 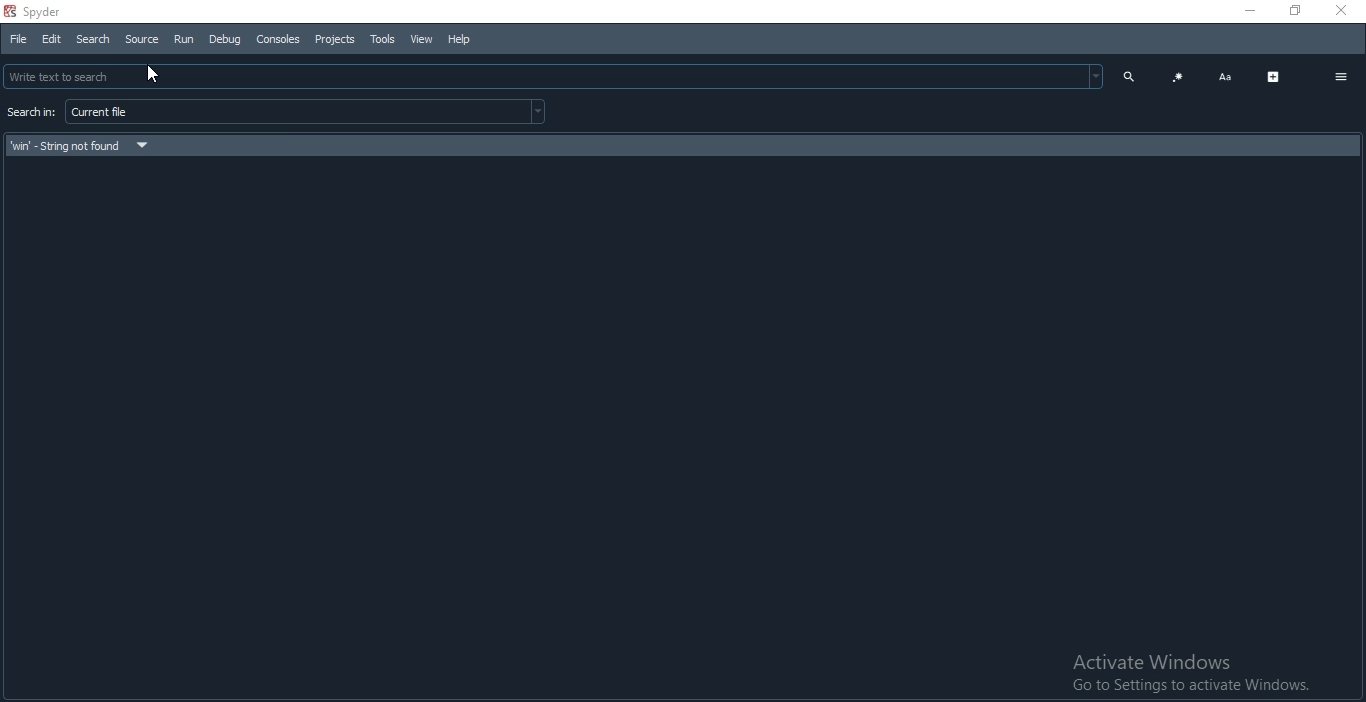 I want to click on Search, so click(x=93, y=40).